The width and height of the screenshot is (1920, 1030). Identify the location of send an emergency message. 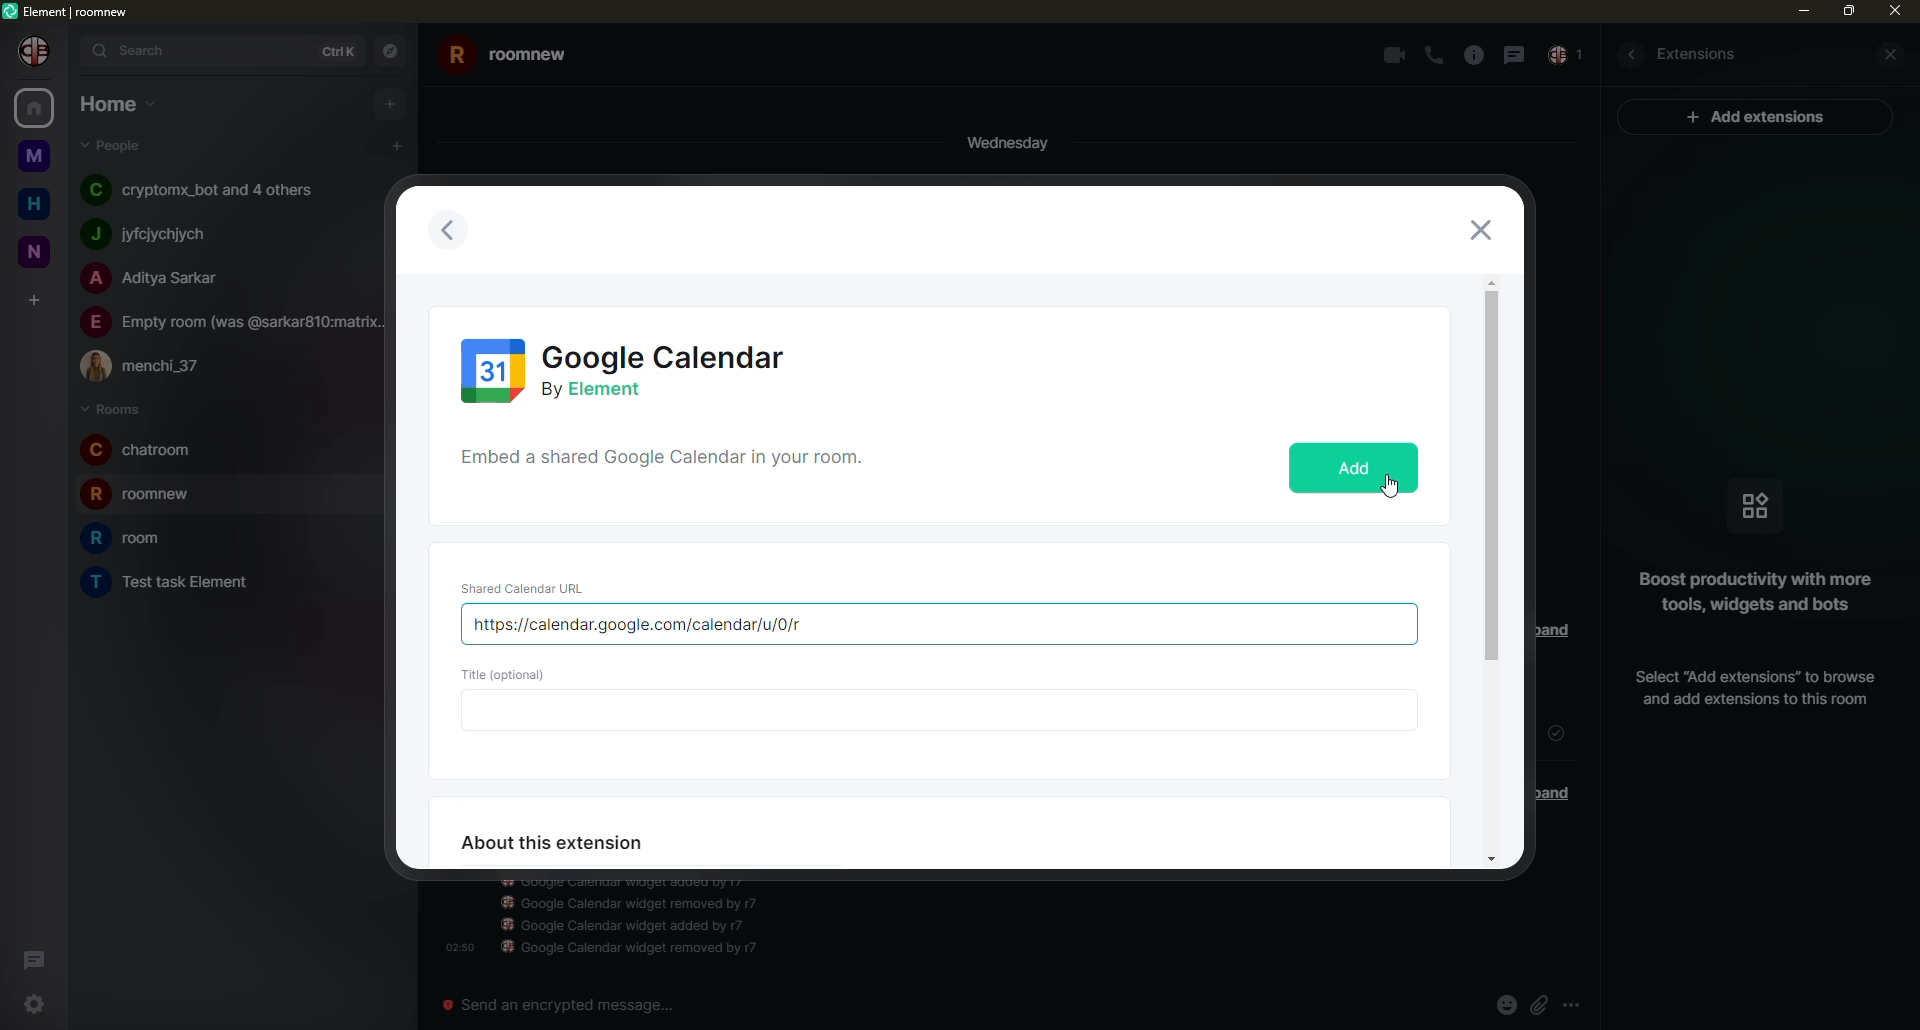
(569, 1006).